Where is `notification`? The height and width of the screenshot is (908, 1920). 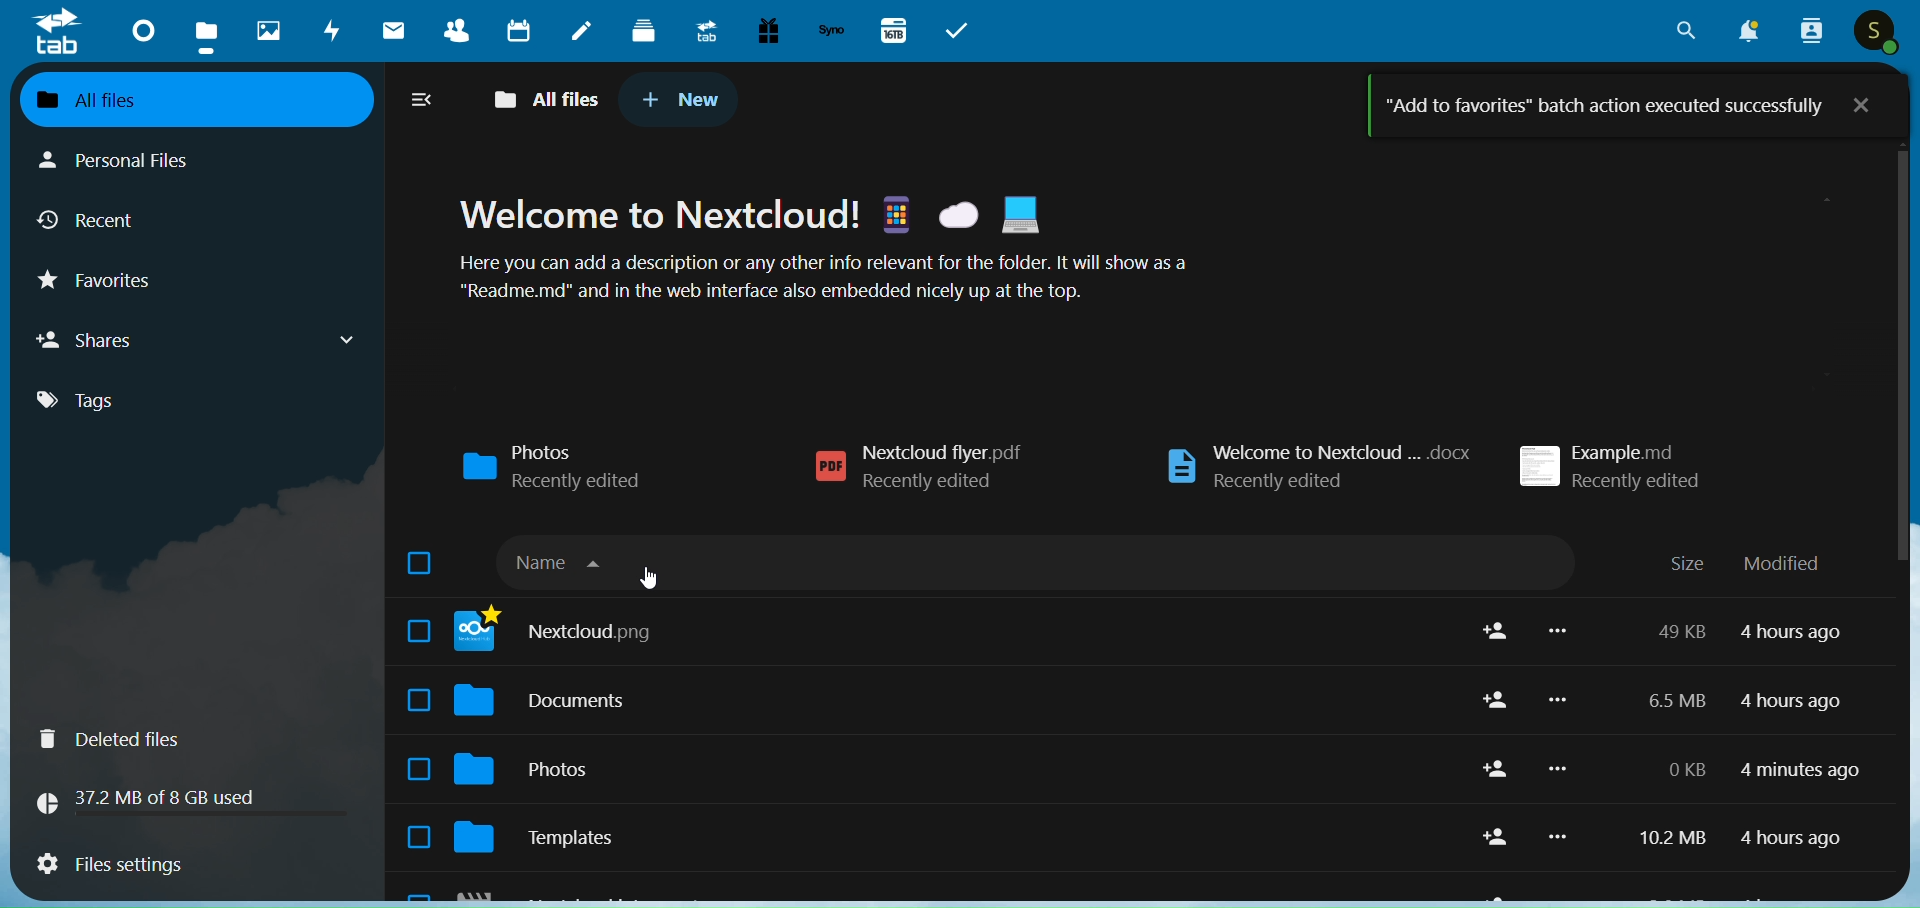 notification is located at coordinates (1751, 30).